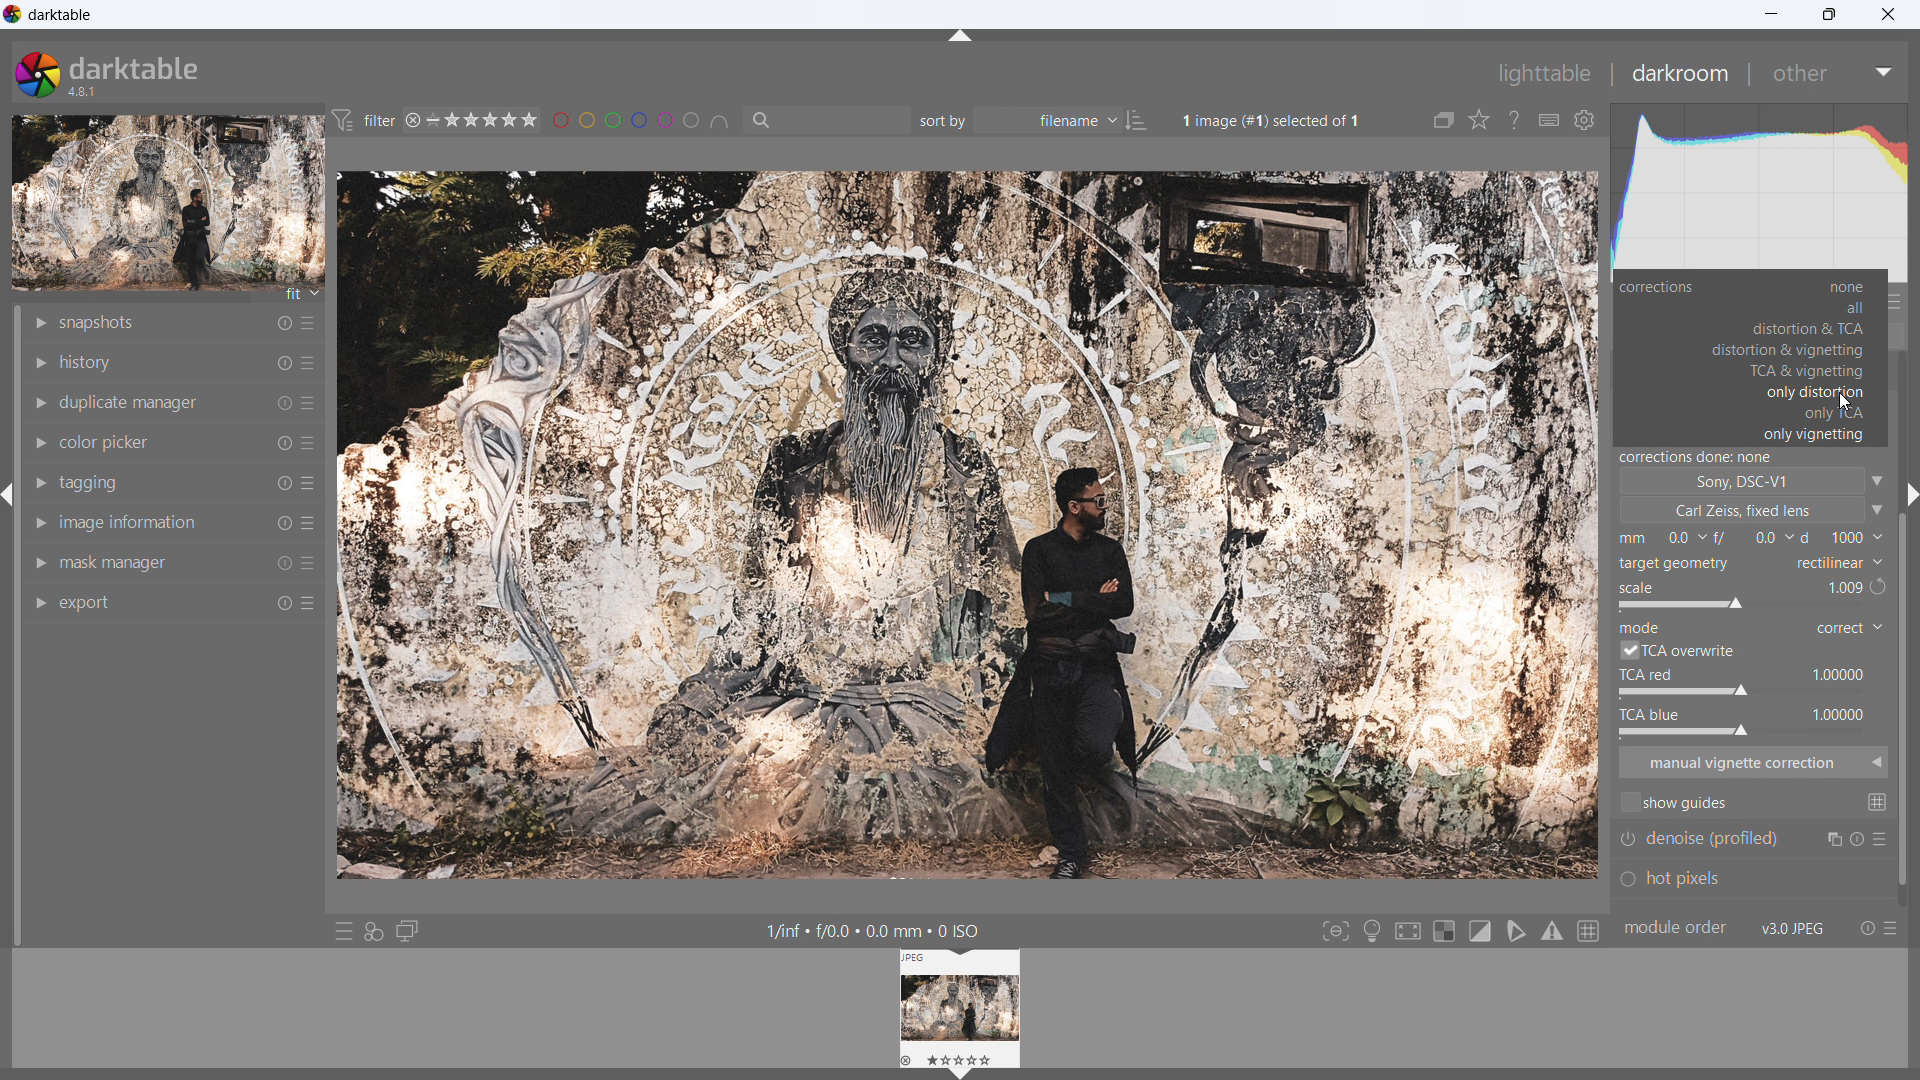  Describe the element at coordinates (1546, 72) in the screenshot. I see `lighttable` at that location.